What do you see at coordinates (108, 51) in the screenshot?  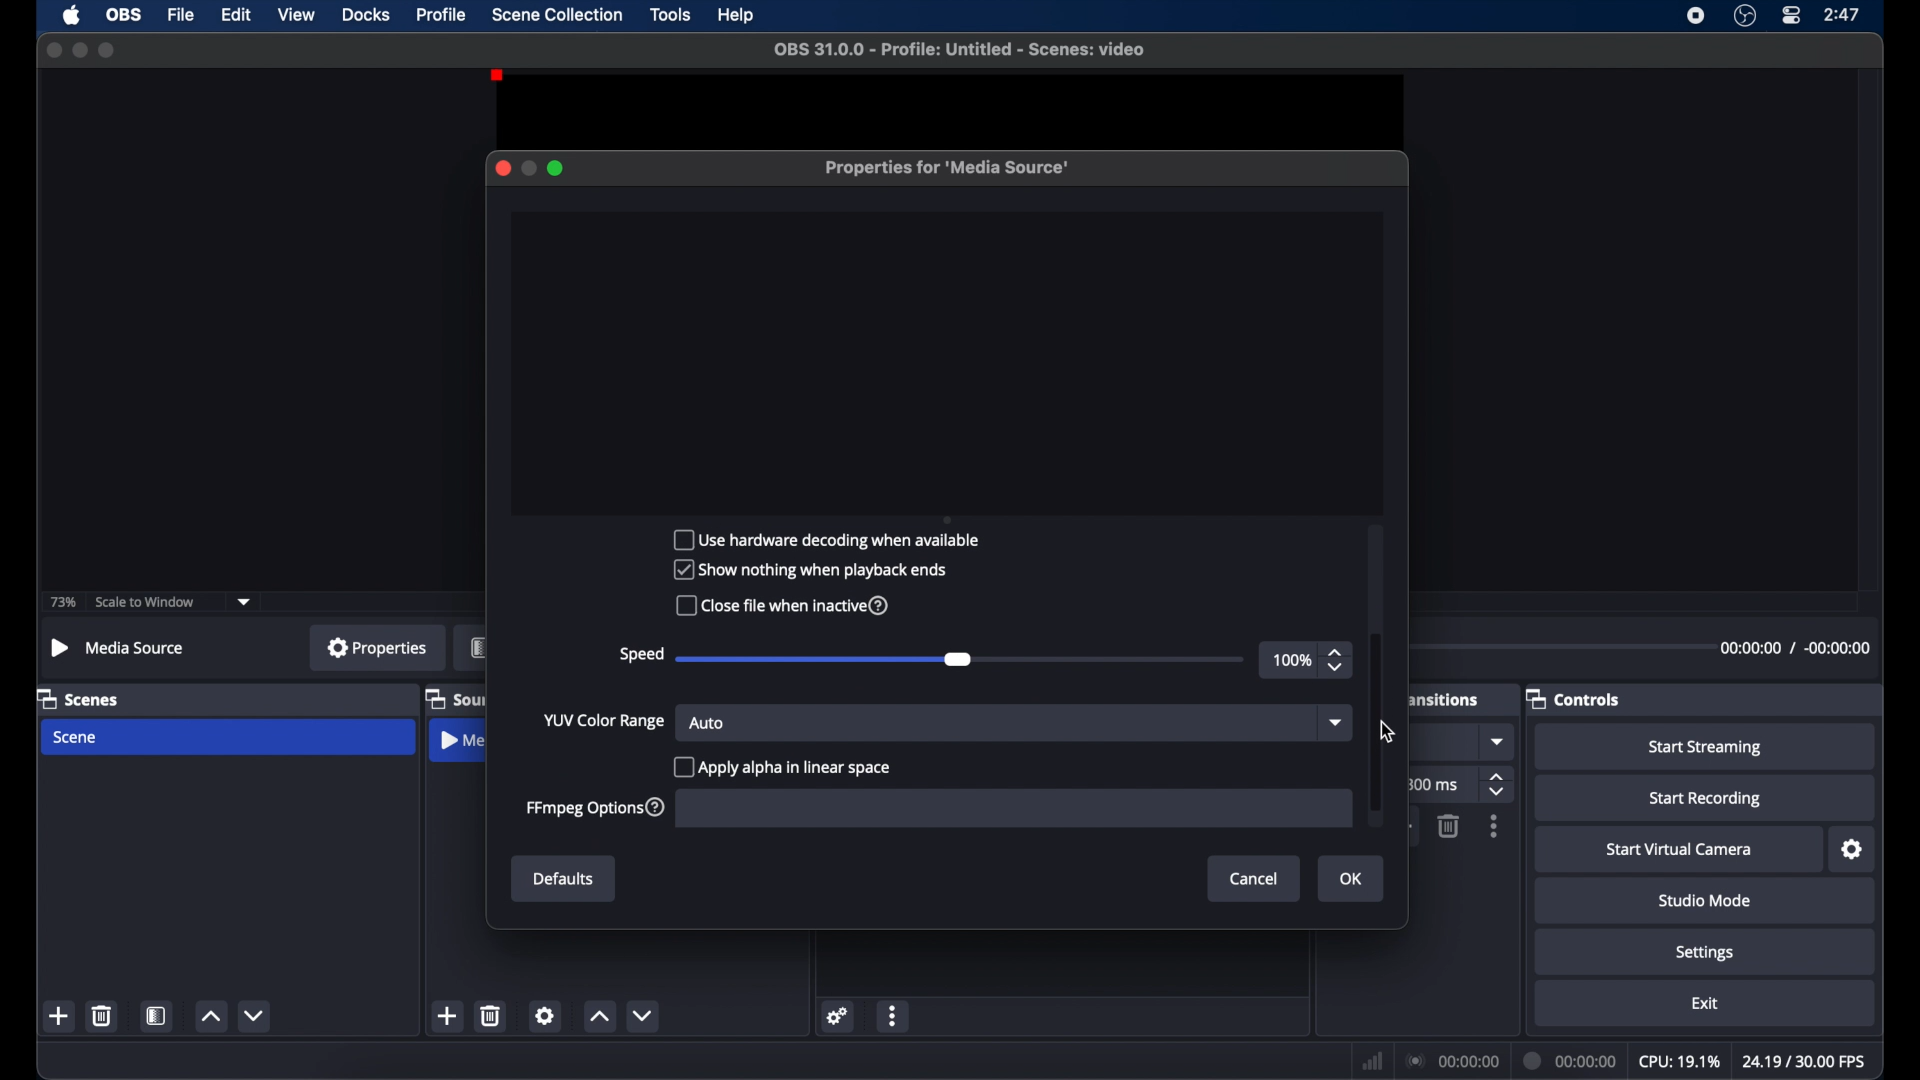 I see `maximize` at bounding box center [108, 51].